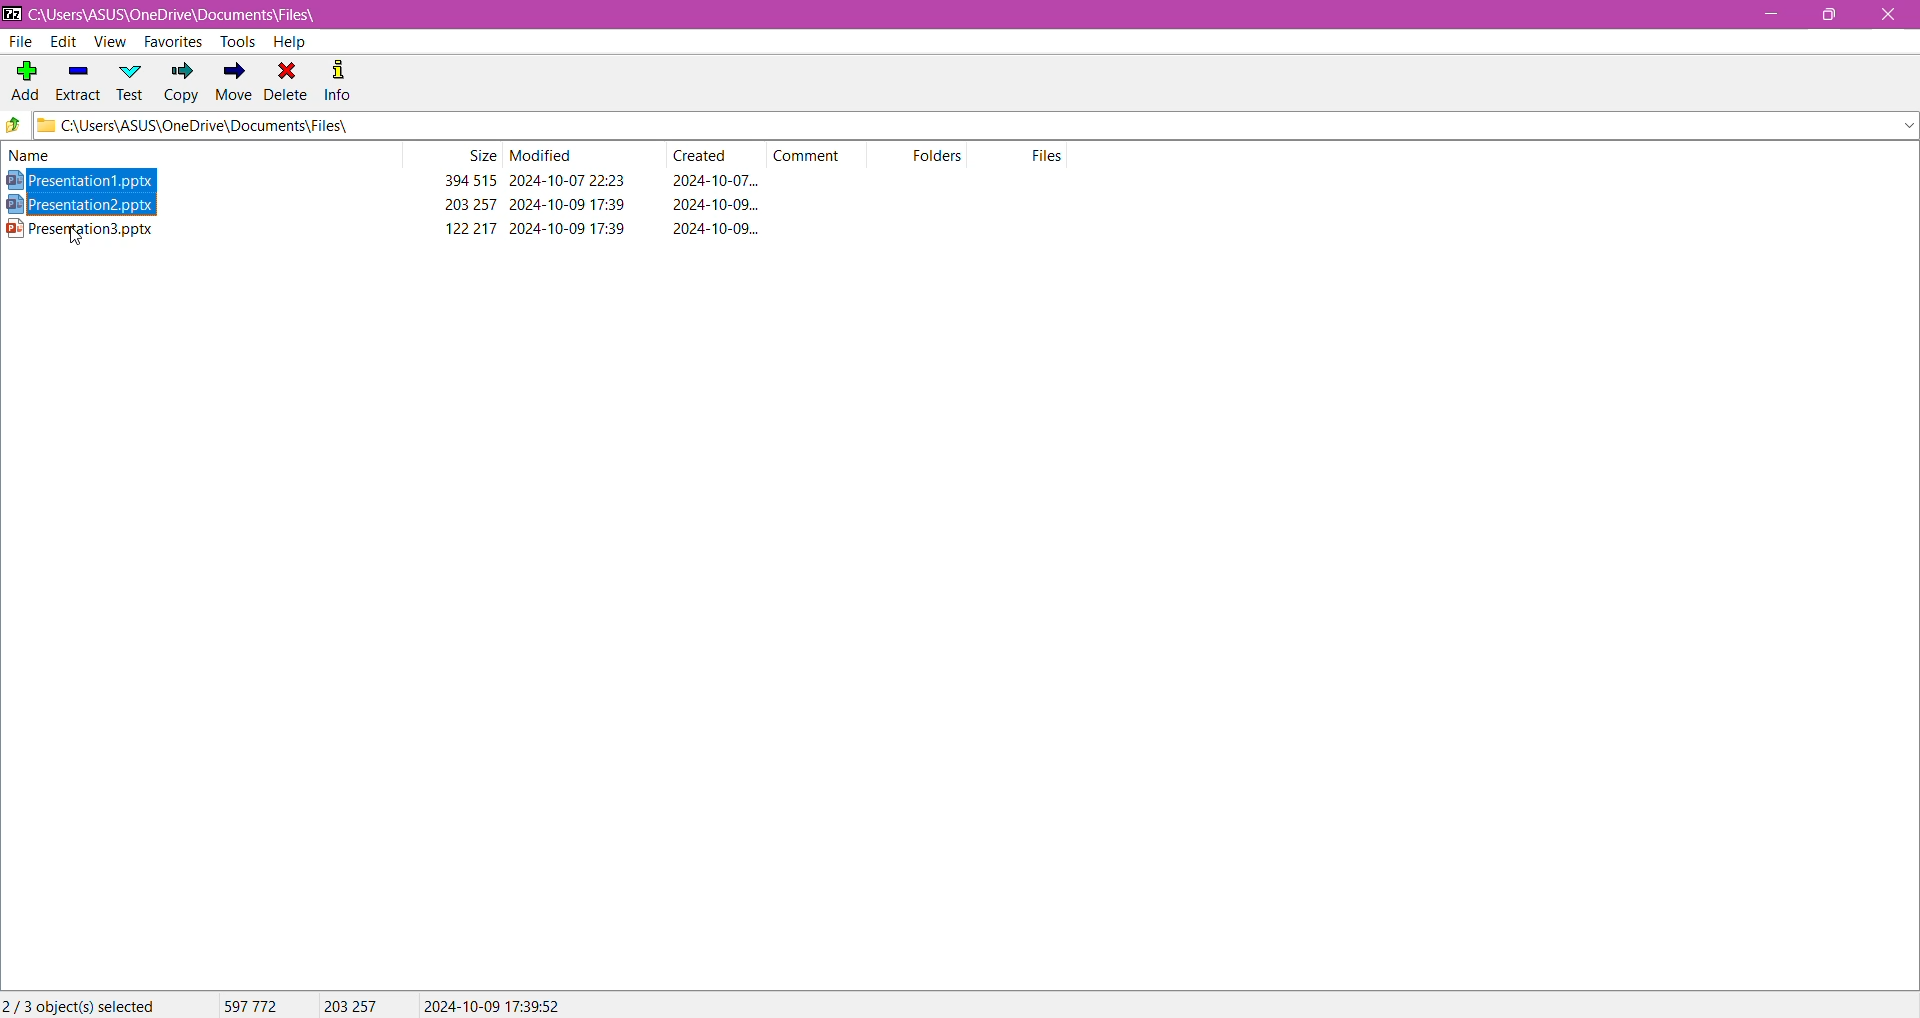  Describe the element at coordinates (24, 75) in the screenshot. I see `Add` at that location.